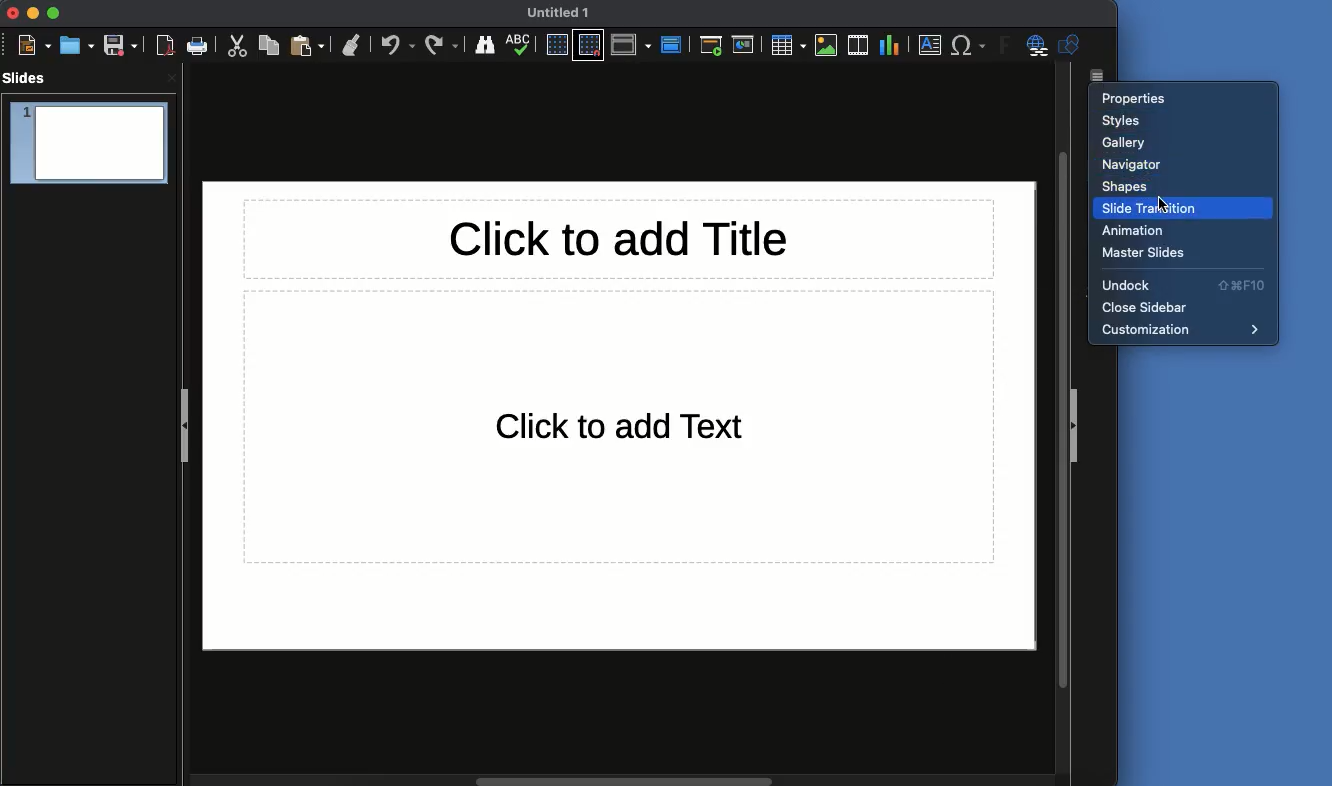  What do you see at coordinates (1126, 145) in the screenshot?
I see `Gallery` at bounding box center [1126, 145].